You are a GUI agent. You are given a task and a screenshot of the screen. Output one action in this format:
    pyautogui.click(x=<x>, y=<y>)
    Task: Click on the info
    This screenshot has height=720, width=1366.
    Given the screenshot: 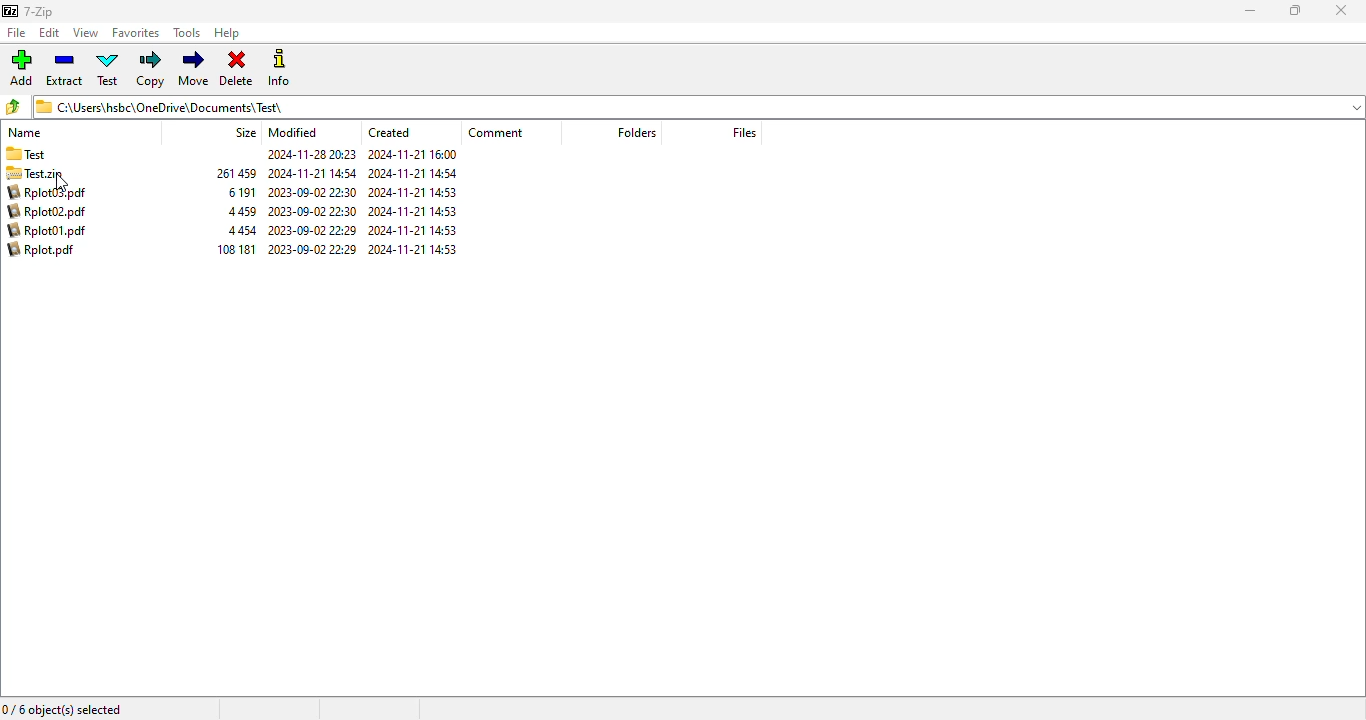 What is the action you would take?
    pyautogui.click(x=279, y=69)
    